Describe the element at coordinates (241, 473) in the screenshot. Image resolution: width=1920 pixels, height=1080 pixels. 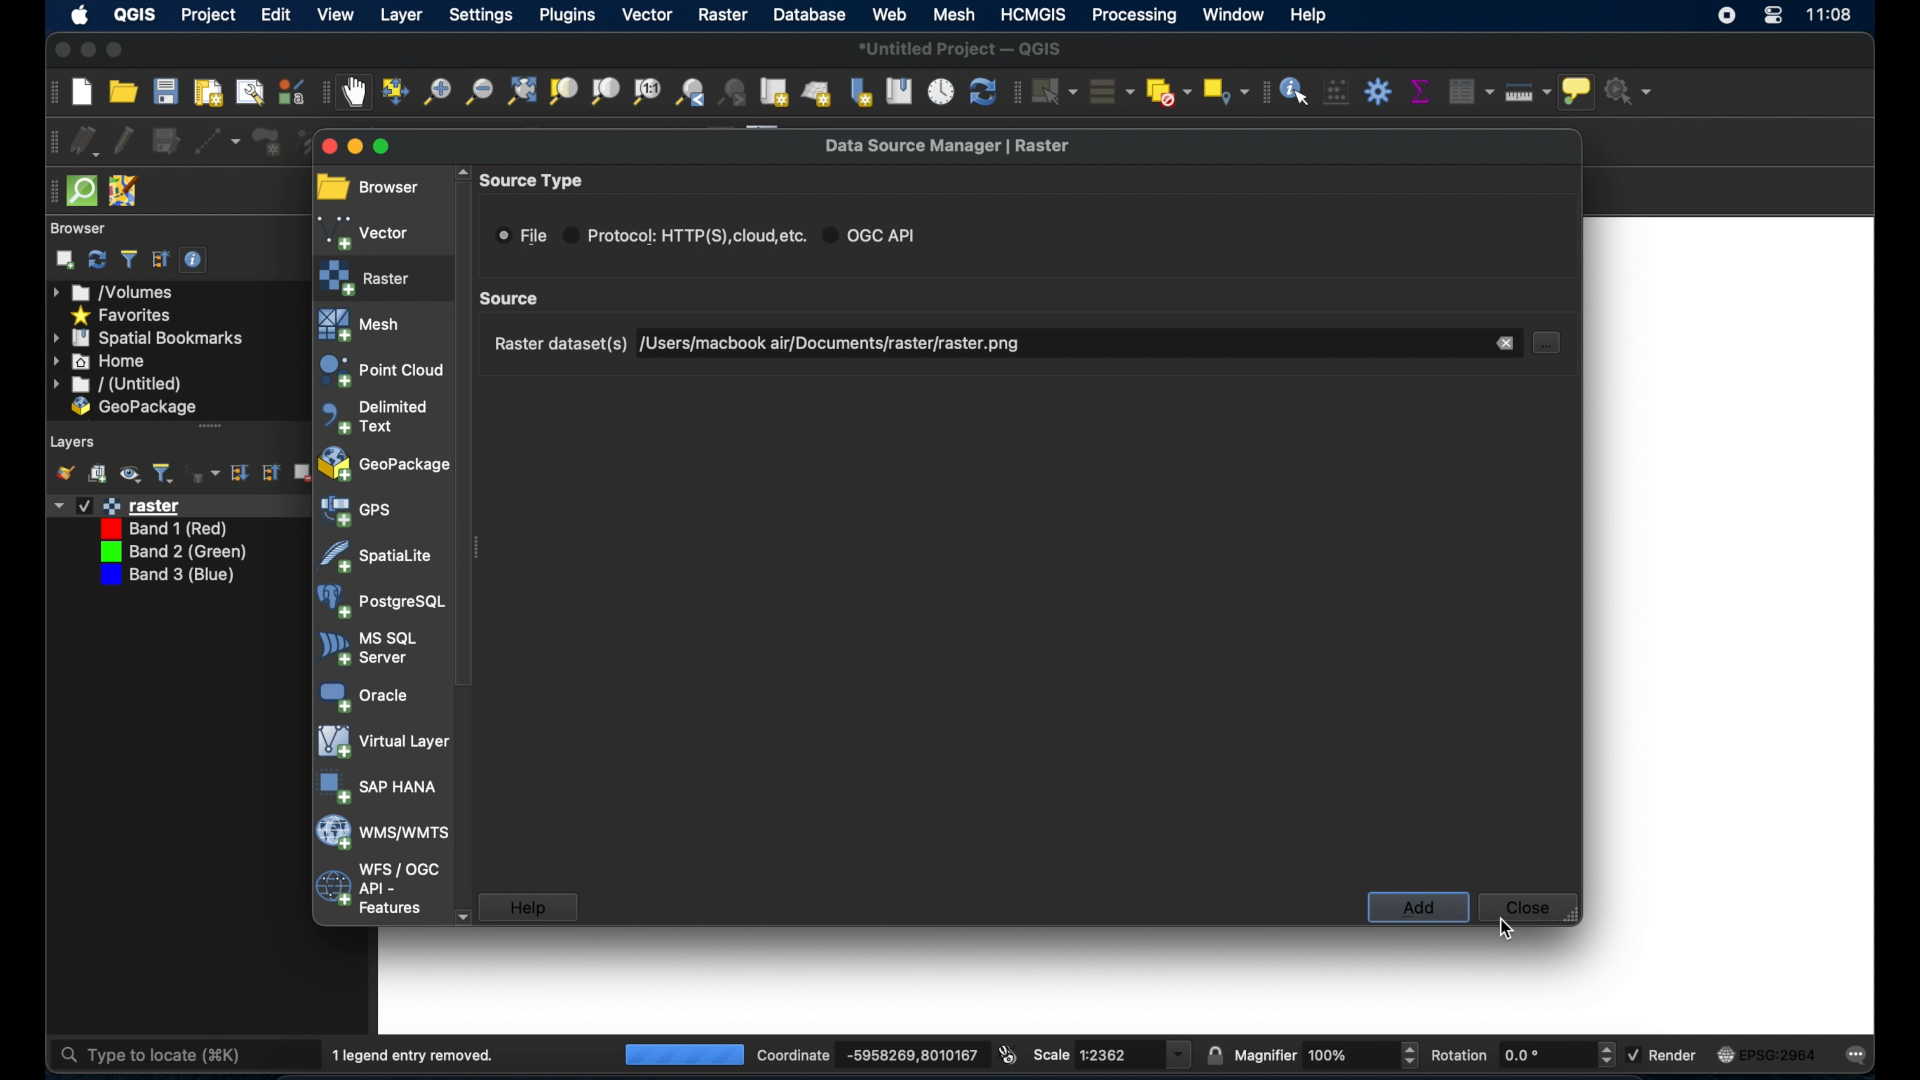
I see `expand all` at that location.